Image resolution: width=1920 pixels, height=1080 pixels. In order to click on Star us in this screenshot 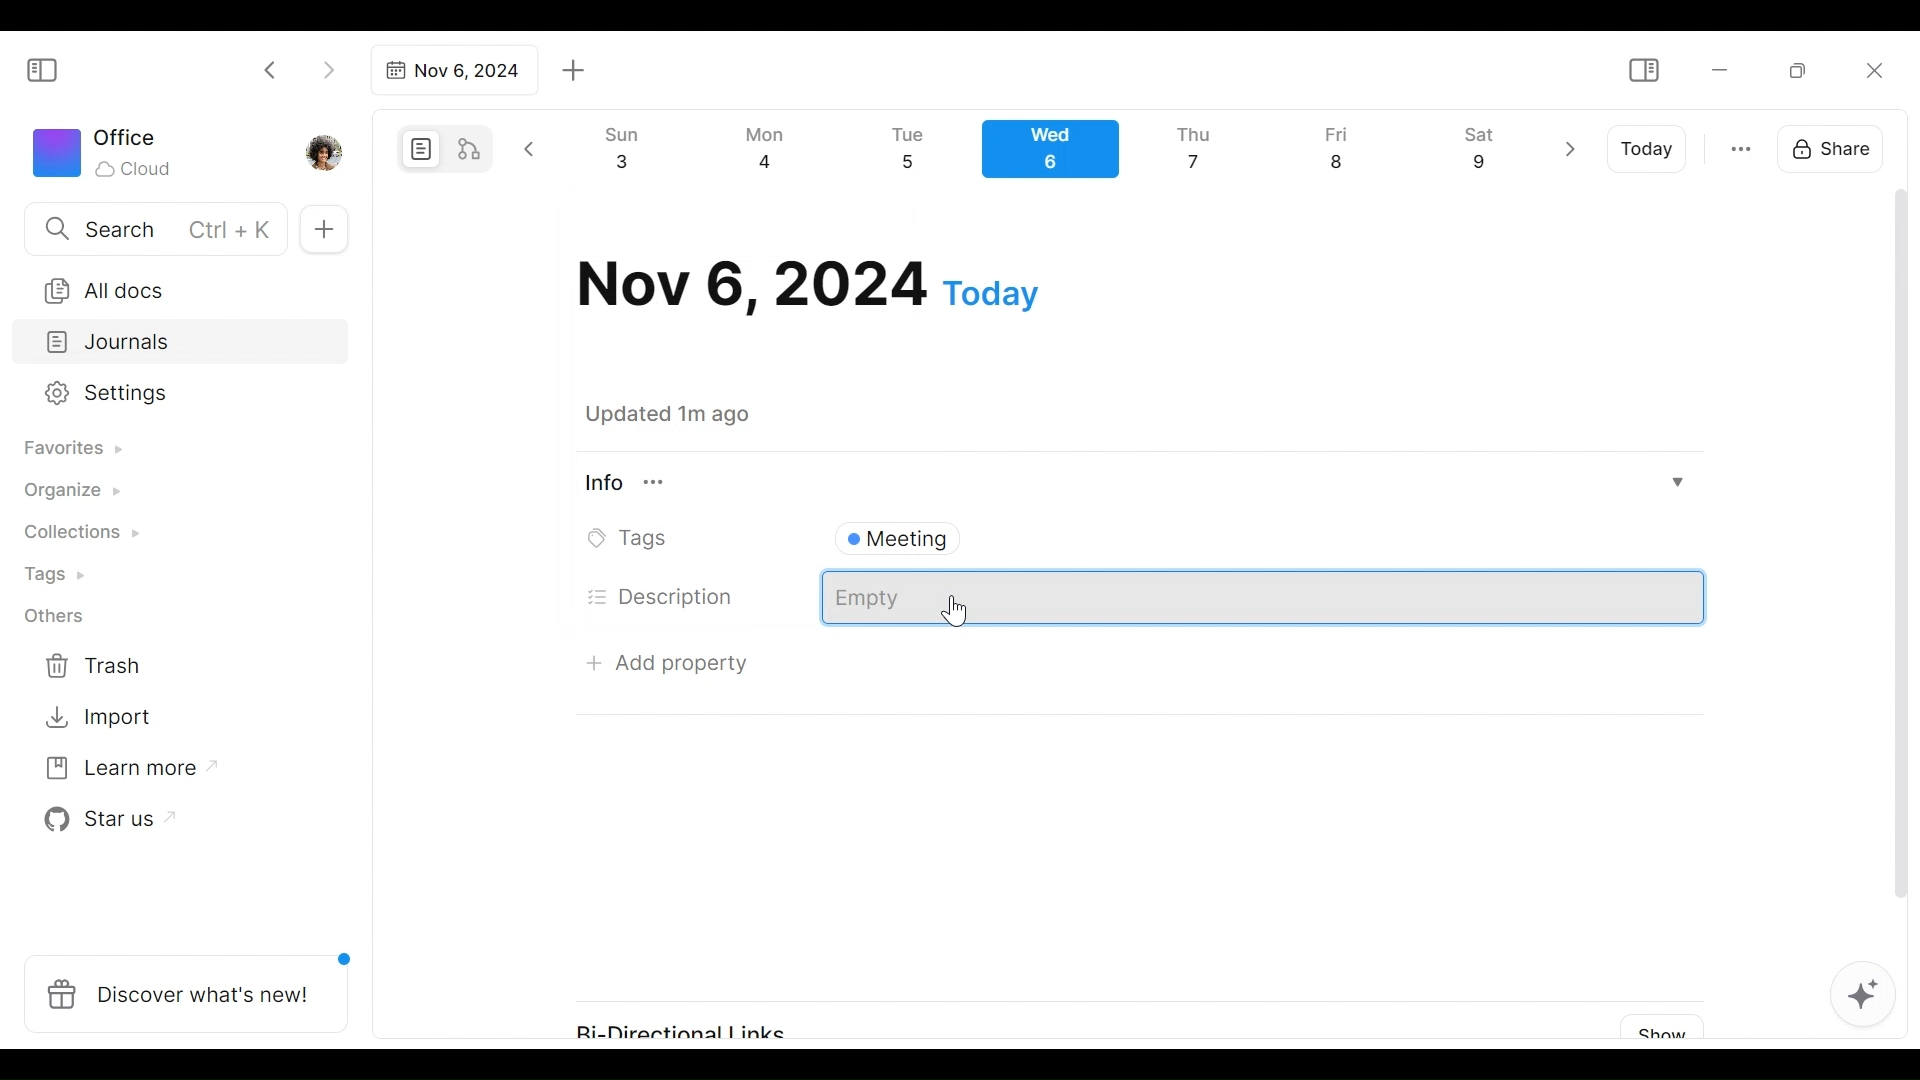, I will do `click(104, 820)`.